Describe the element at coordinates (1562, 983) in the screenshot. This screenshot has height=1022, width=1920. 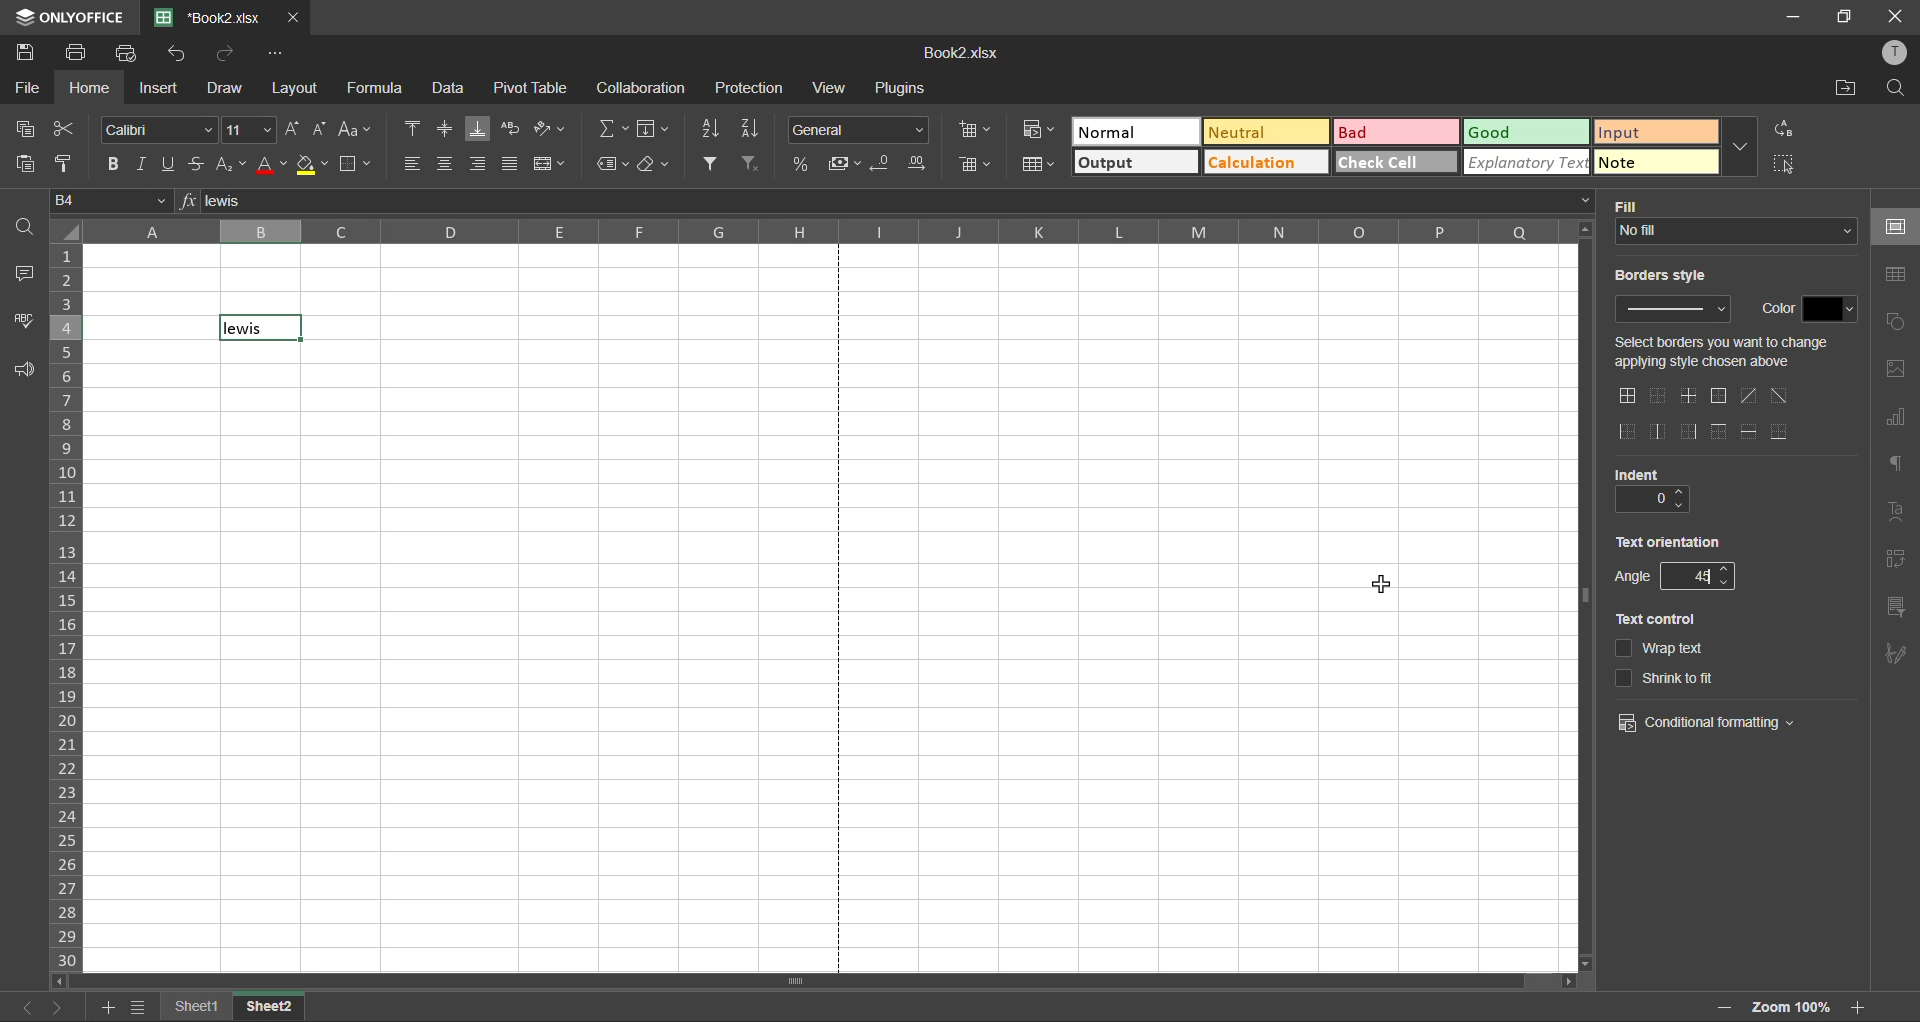
I see `move right` at that location.